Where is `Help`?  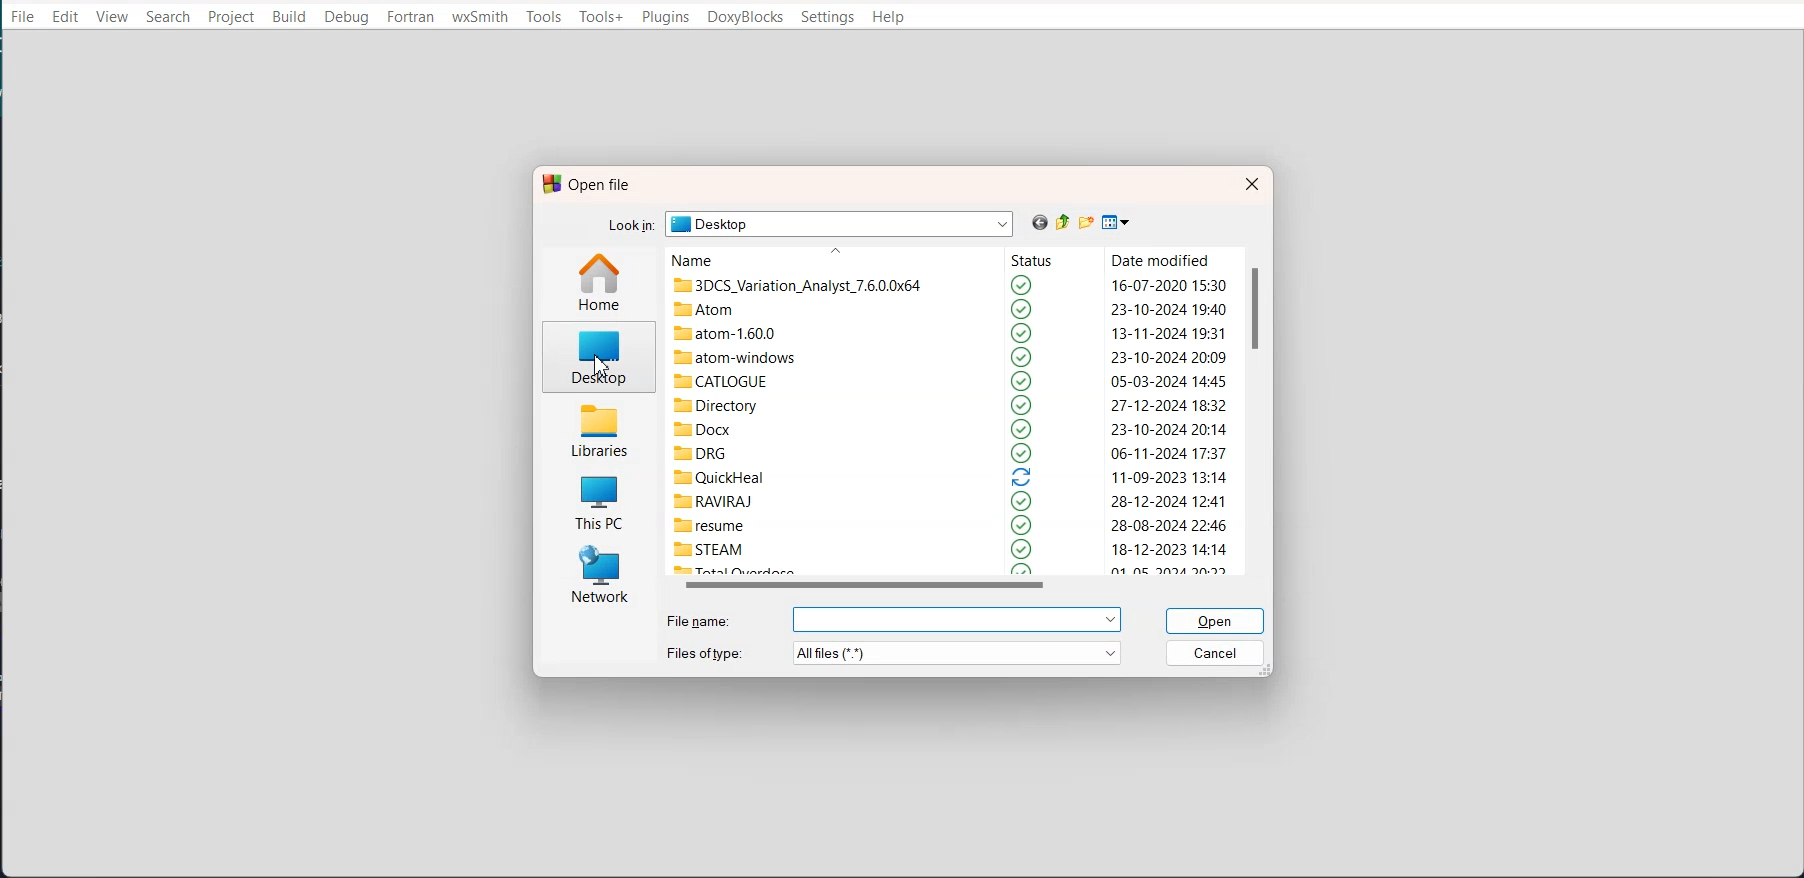 Help is located at coordinates (889, 18).